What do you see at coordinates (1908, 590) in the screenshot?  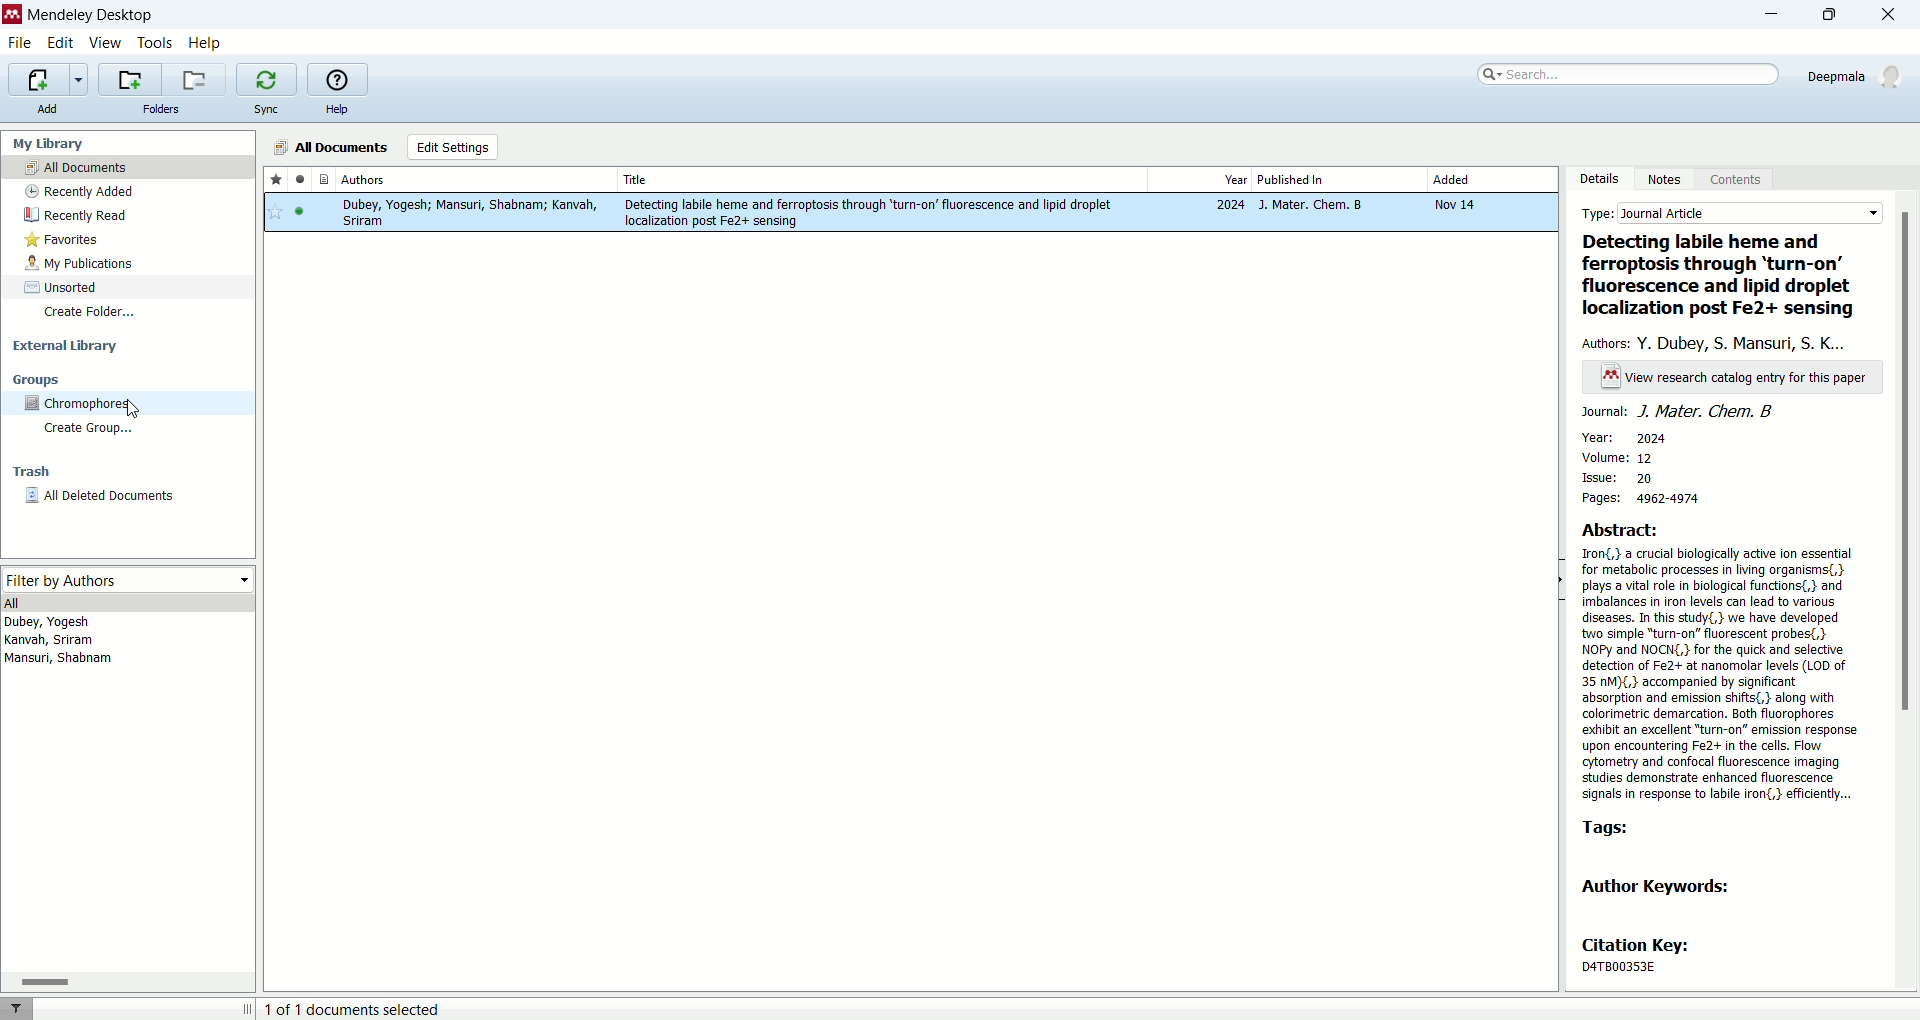 I see `vertical scroll bar` at bounding box center [1908, 590].